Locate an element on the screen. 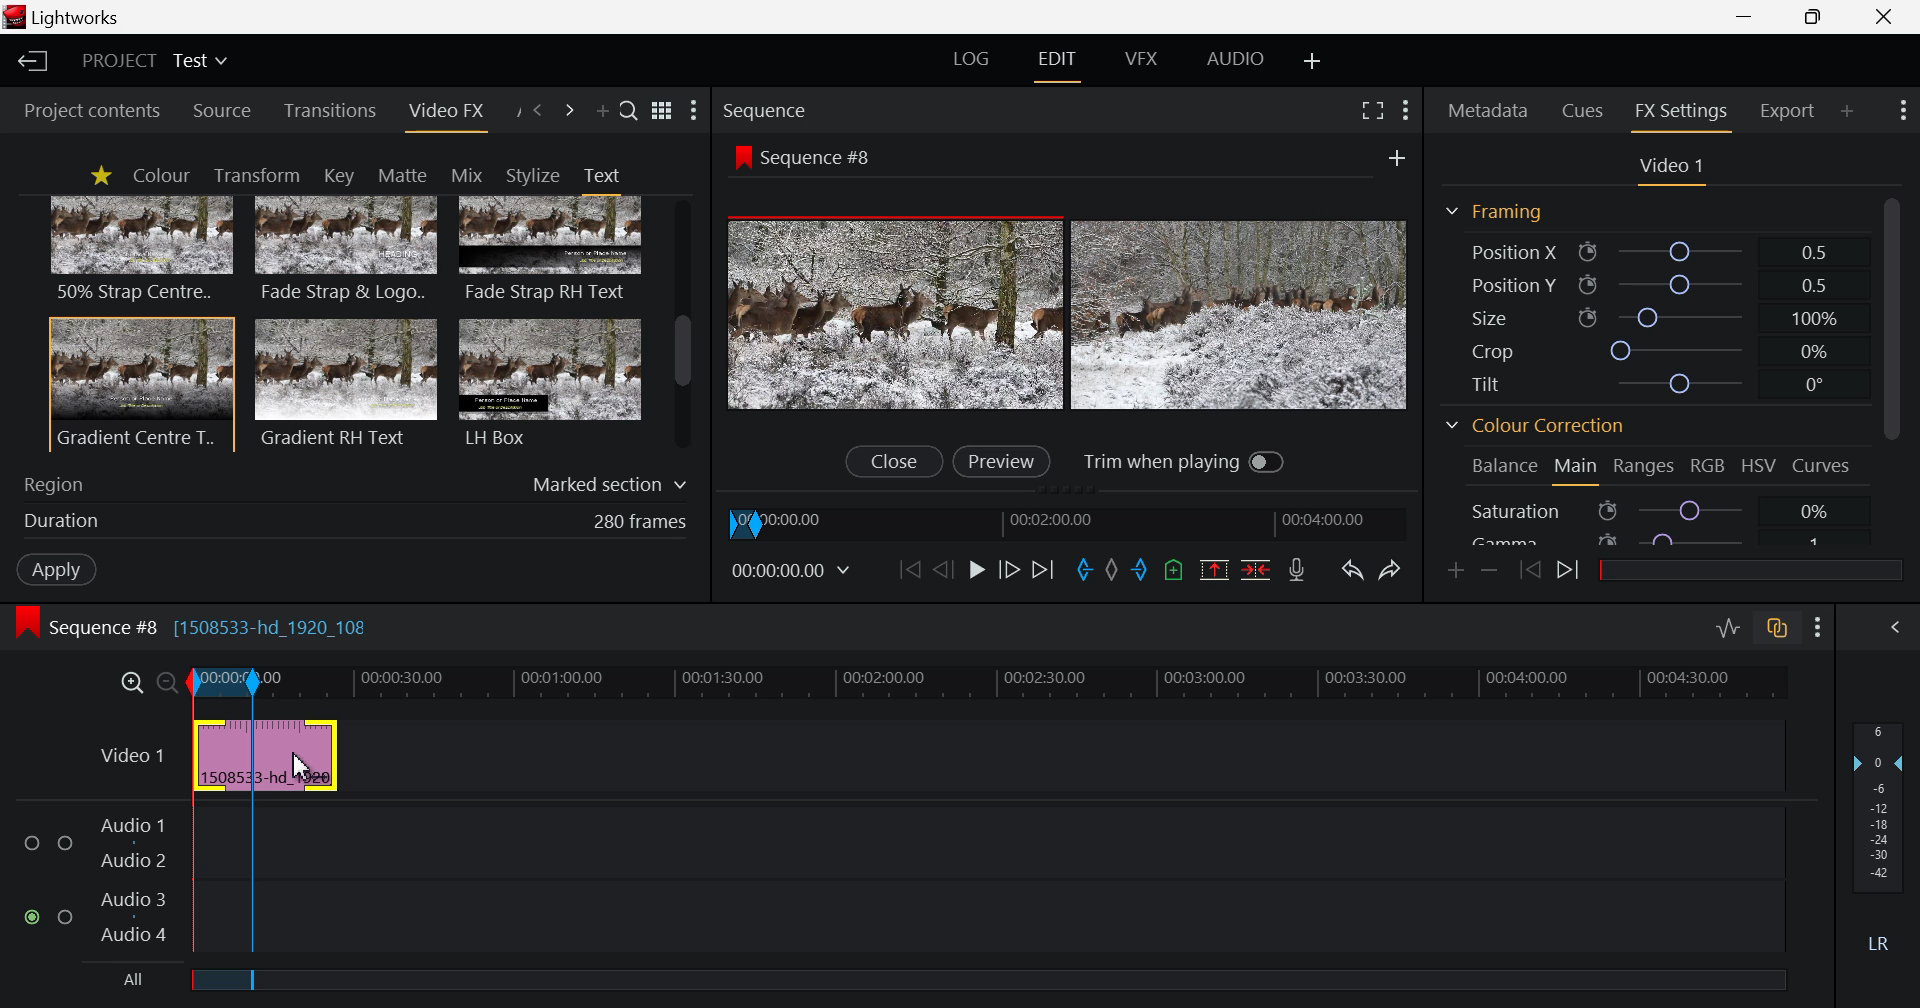 The width and height of the screenshot is (1920, 1008). Fade Strap & Logo is located at coordinates (347, 252).